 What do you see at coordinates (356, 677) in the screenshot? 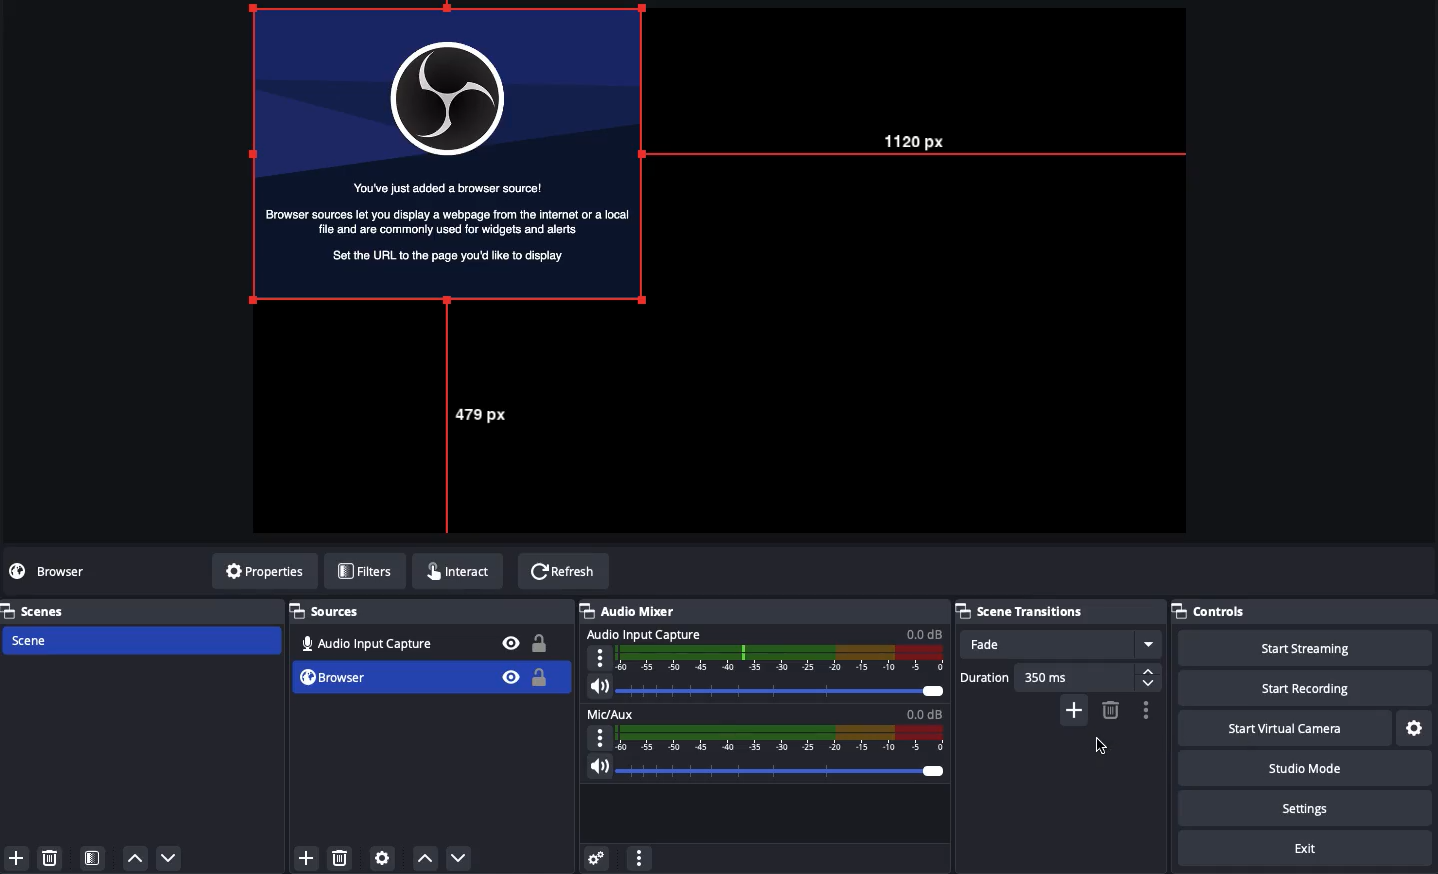
I see `Browser` at bounding box center [356, 677].